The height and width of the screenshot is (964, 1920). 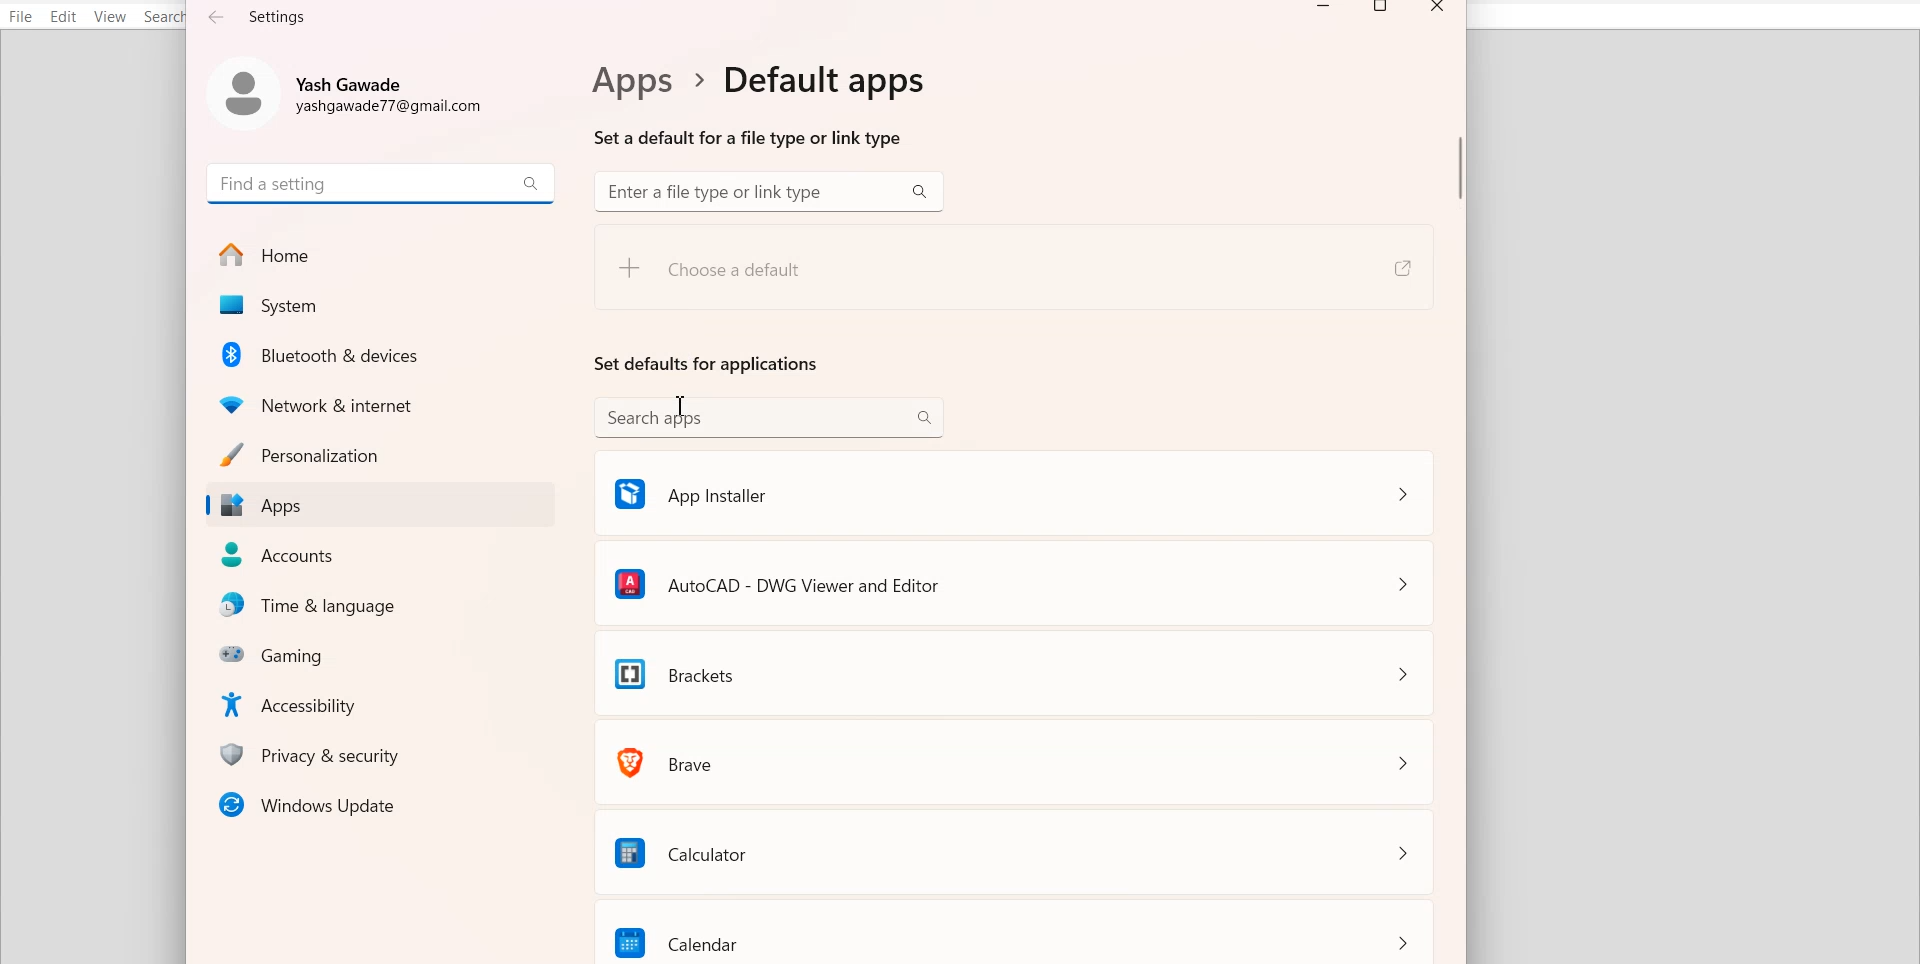 What do you see at coordinates (383, 354) in the screenshot?
I see `Bluetooth & Devices` at bounding box center [383, 354].